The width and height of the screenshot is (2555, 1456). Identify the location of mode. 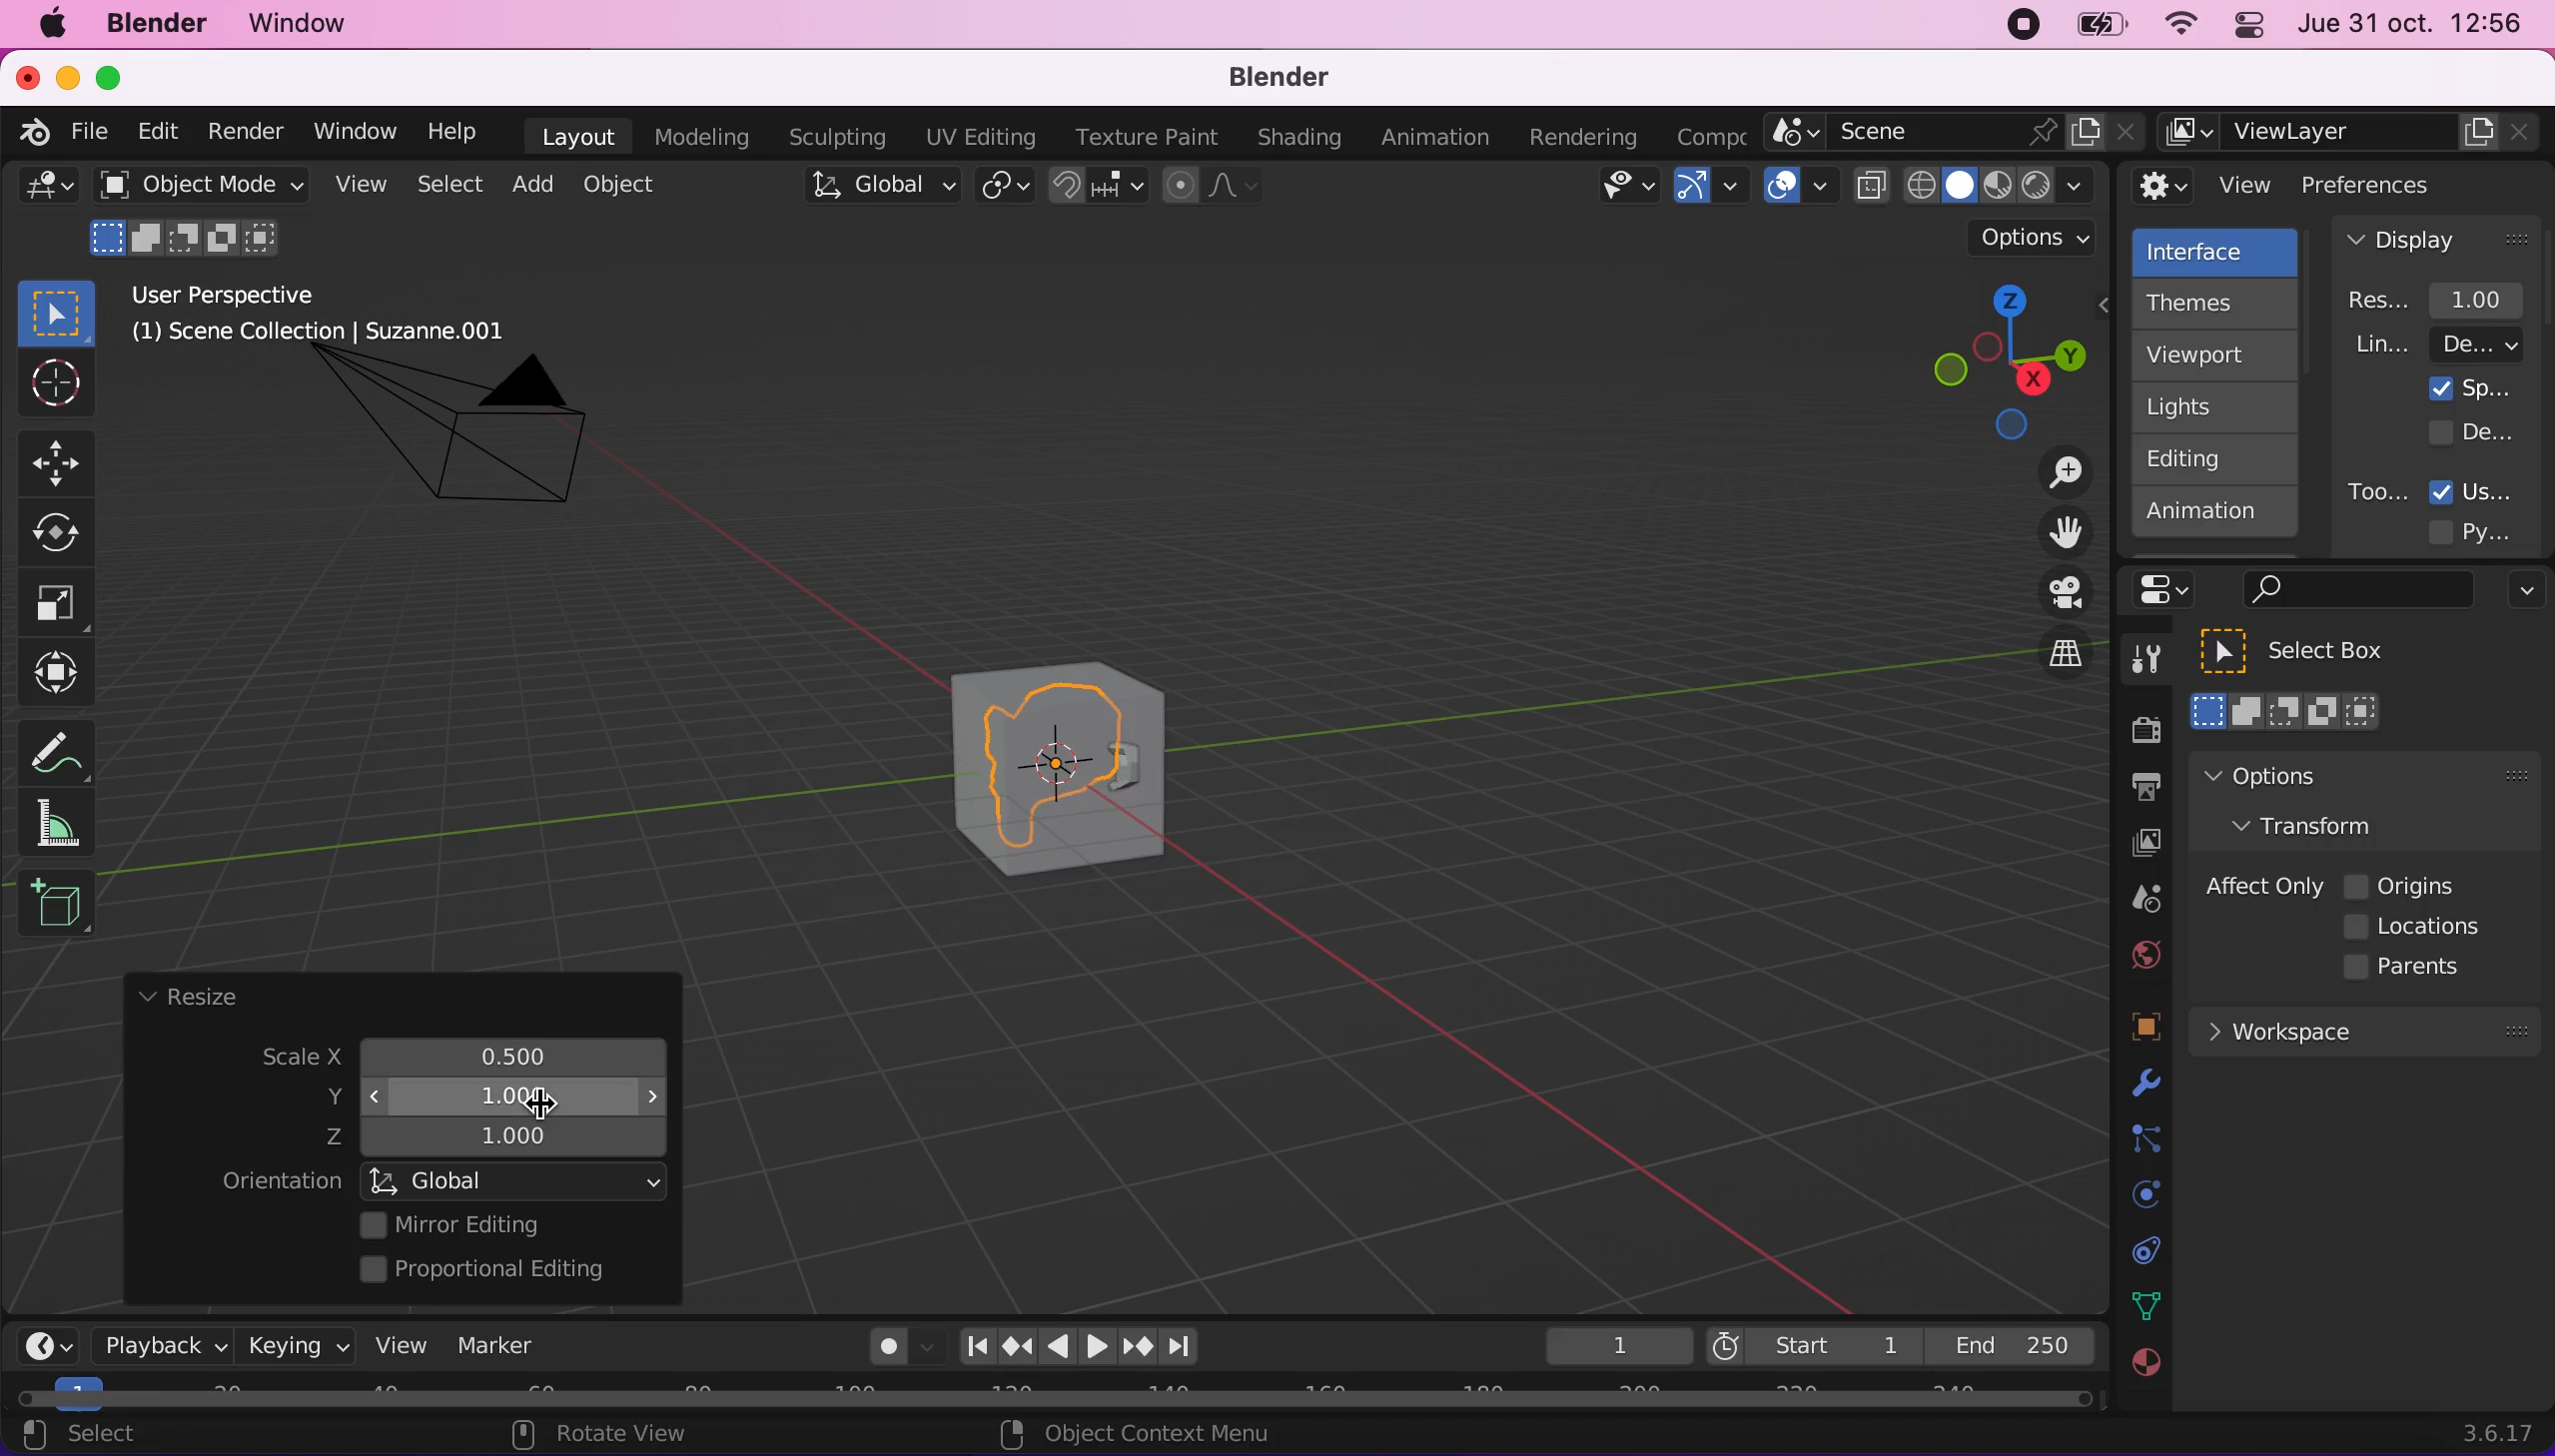
(189, 235).